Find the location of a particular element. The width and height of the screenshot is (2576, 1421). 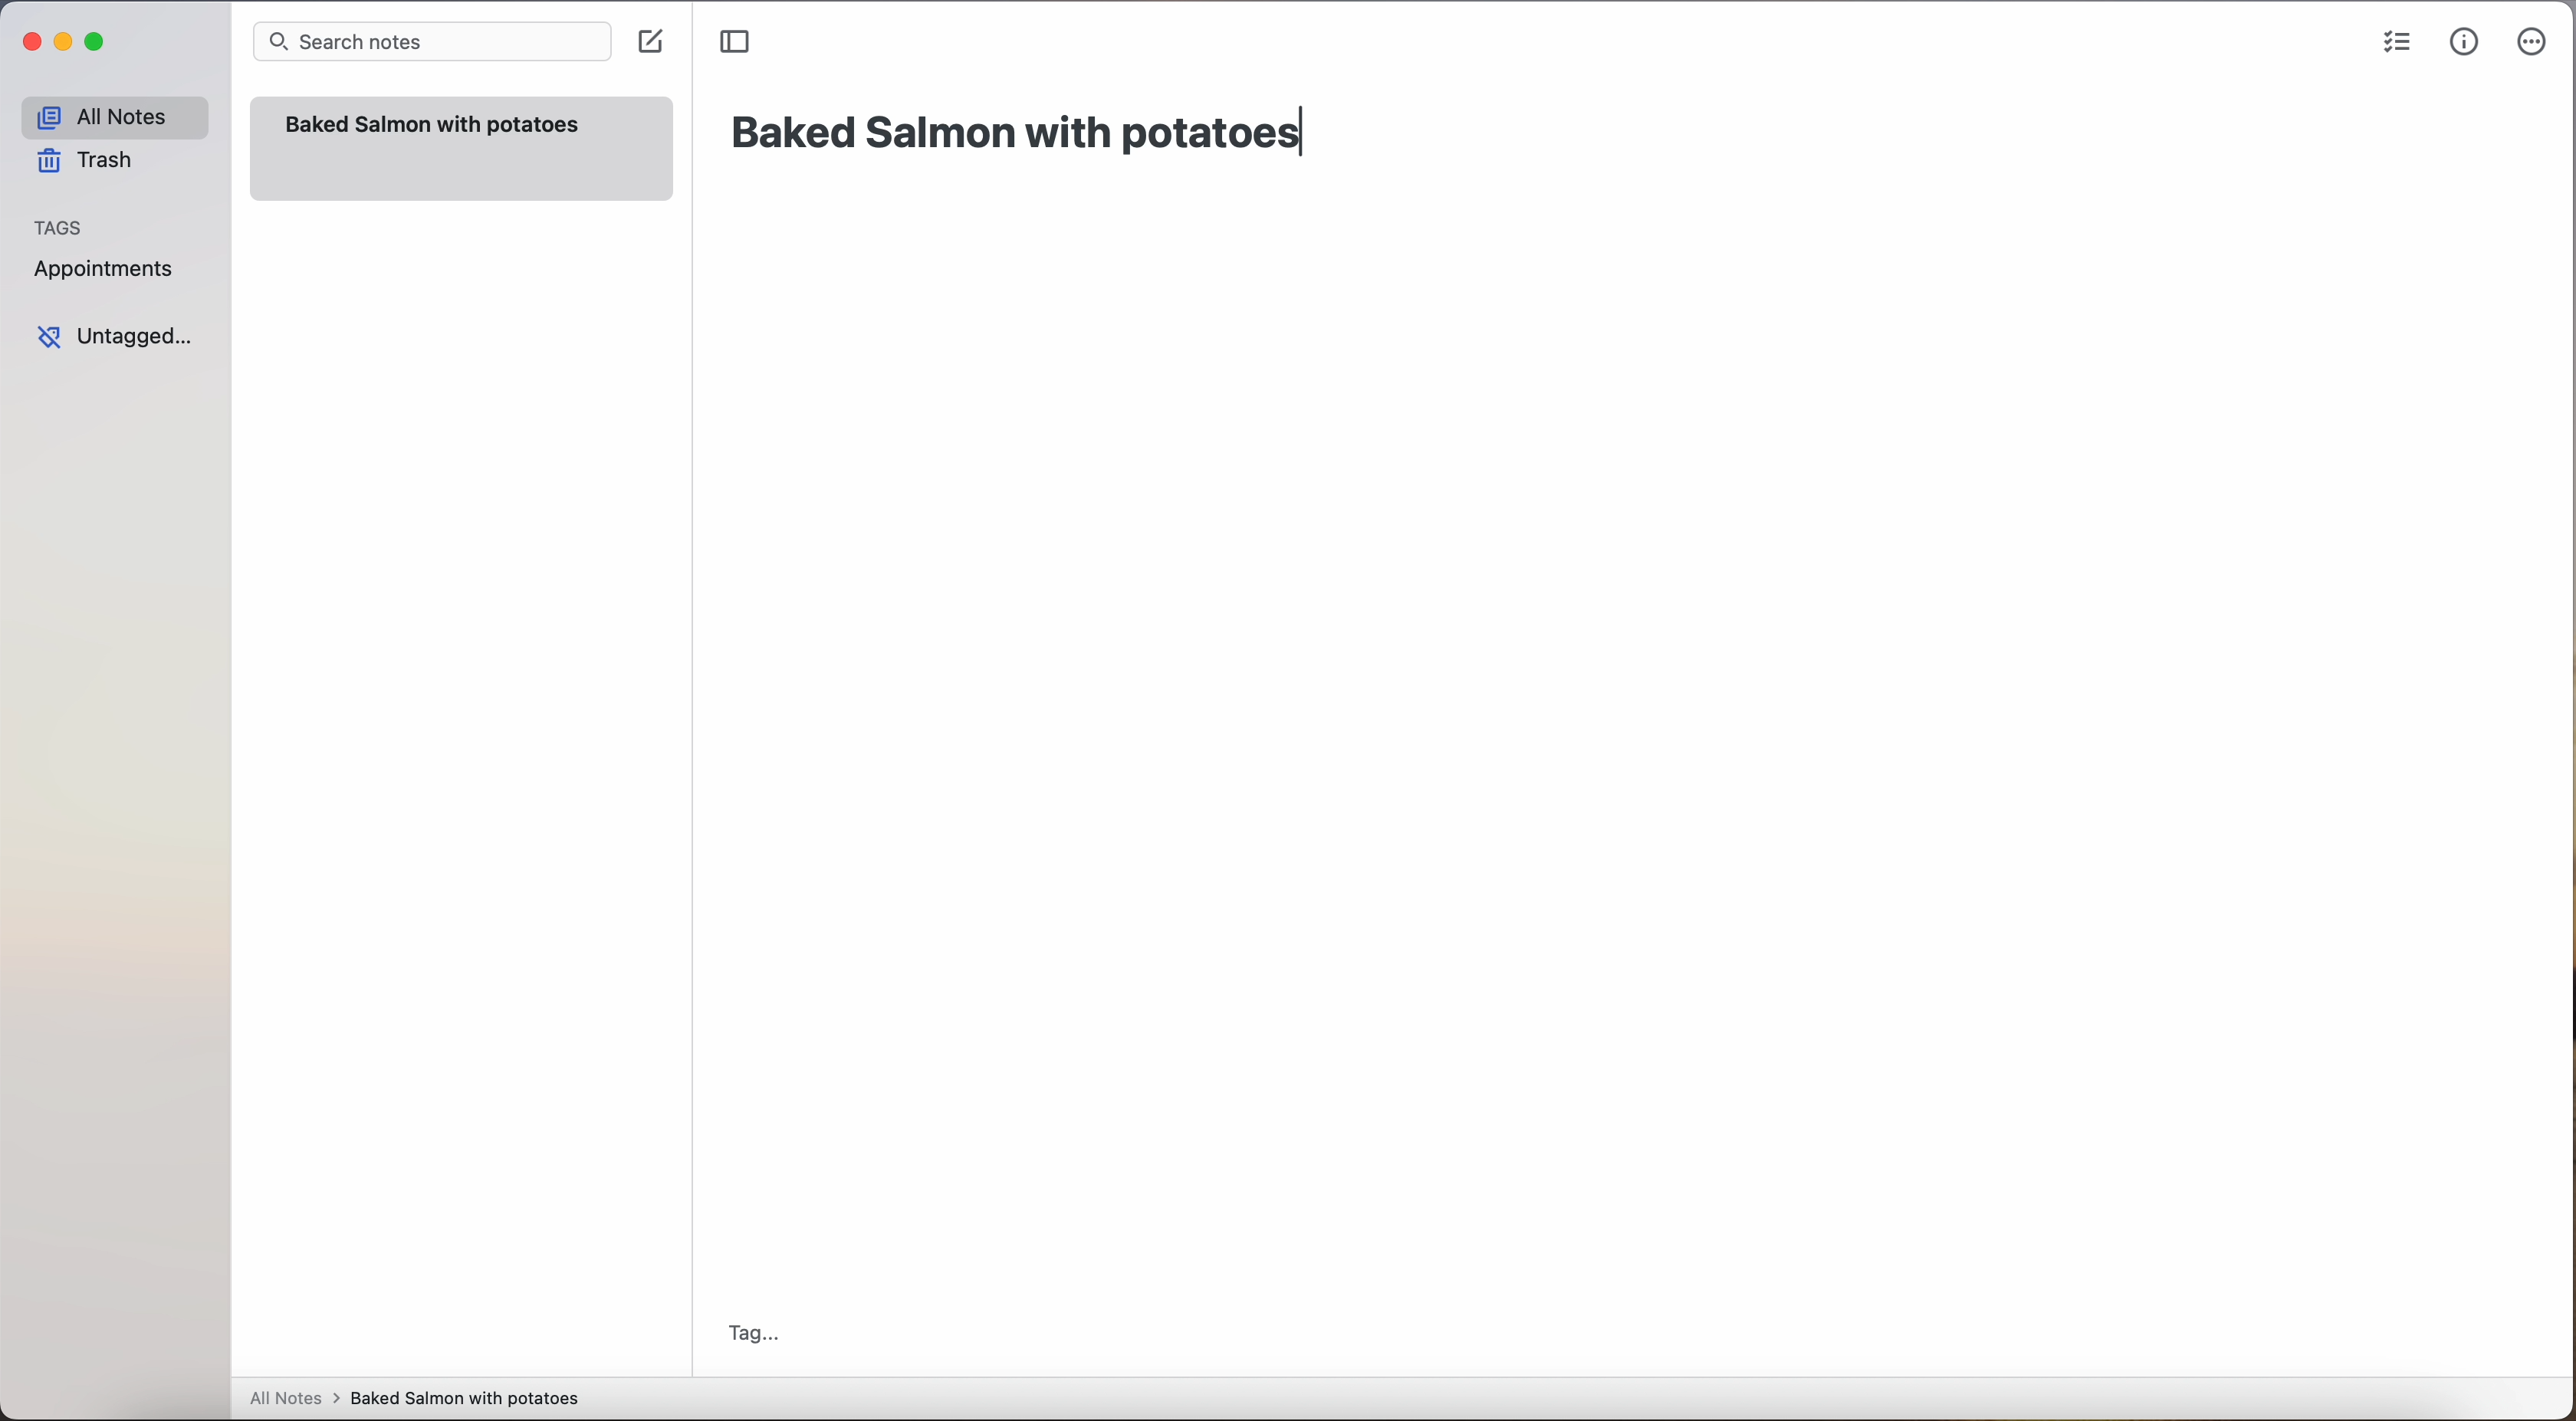

recipe note is located at coordinates (460, 148).